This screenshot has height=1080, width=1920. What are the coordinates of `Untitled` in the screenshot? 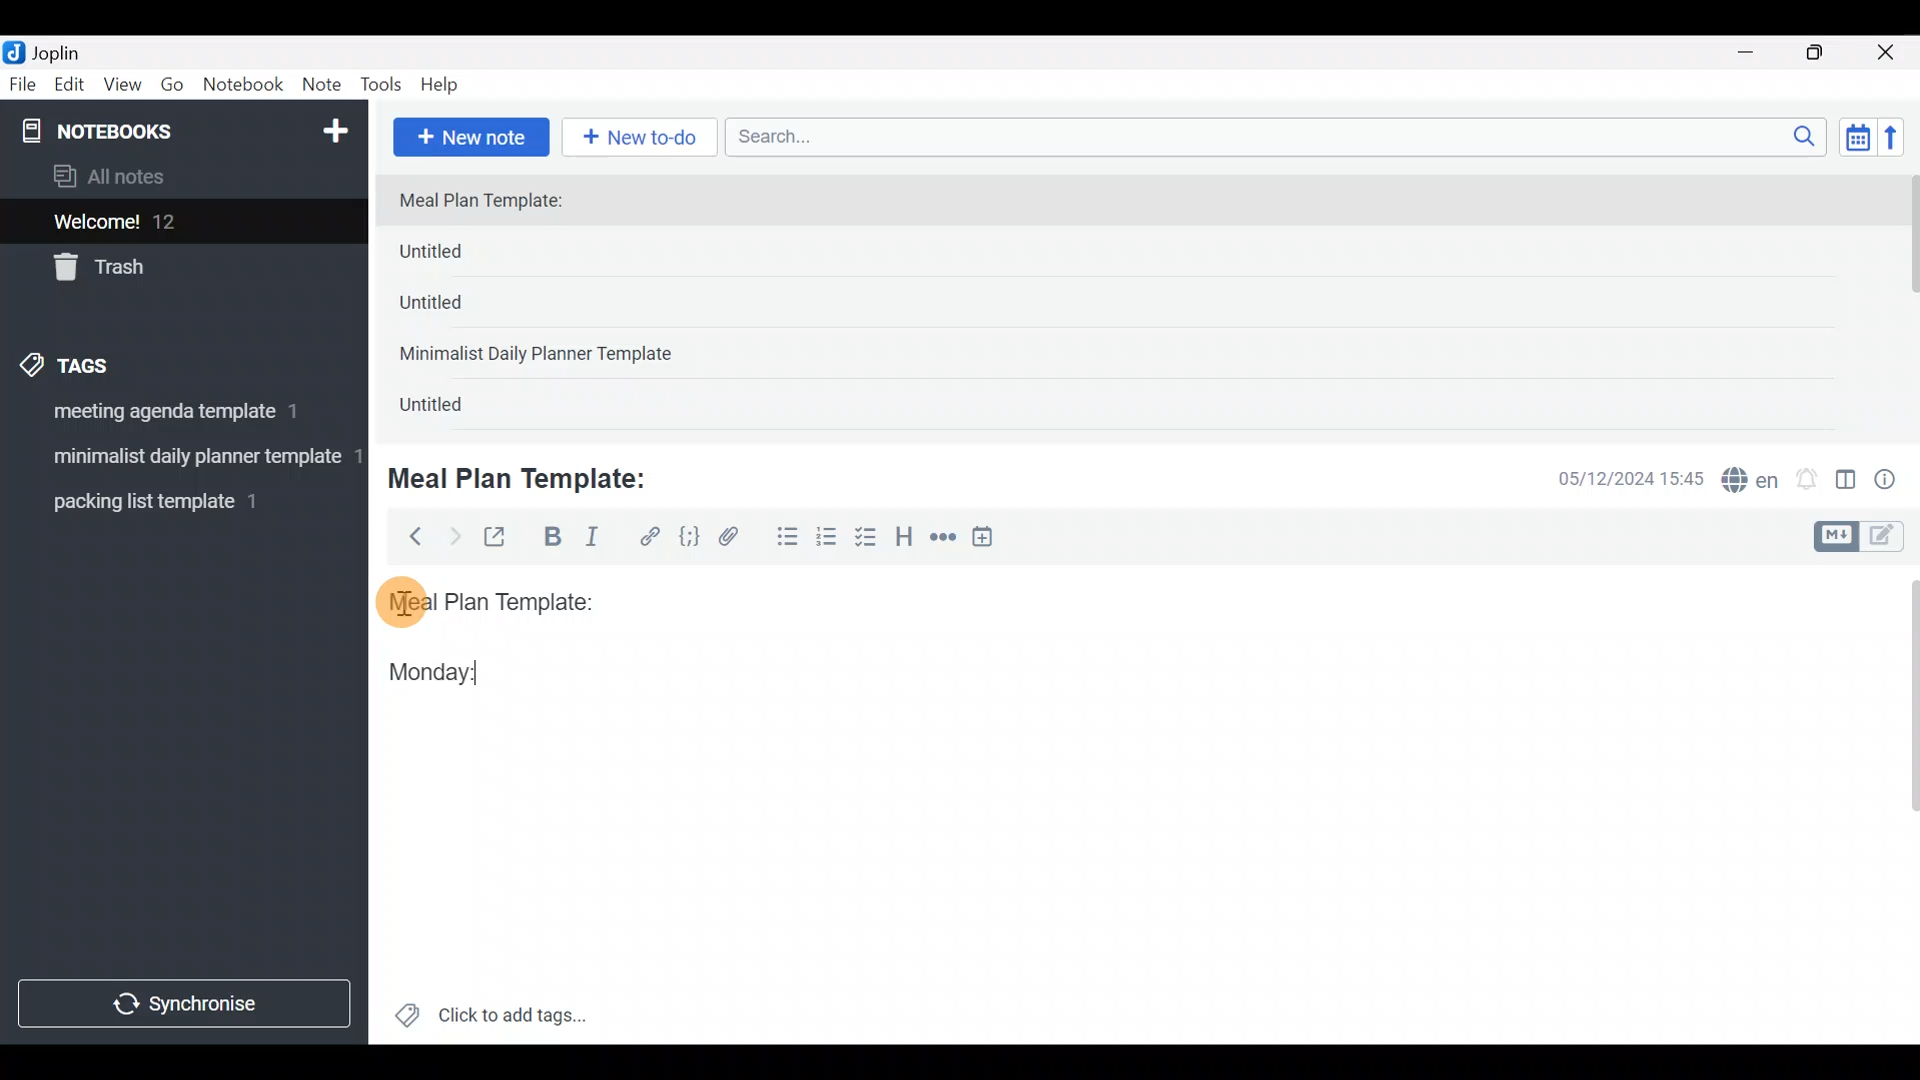 It's located at (458, 309).